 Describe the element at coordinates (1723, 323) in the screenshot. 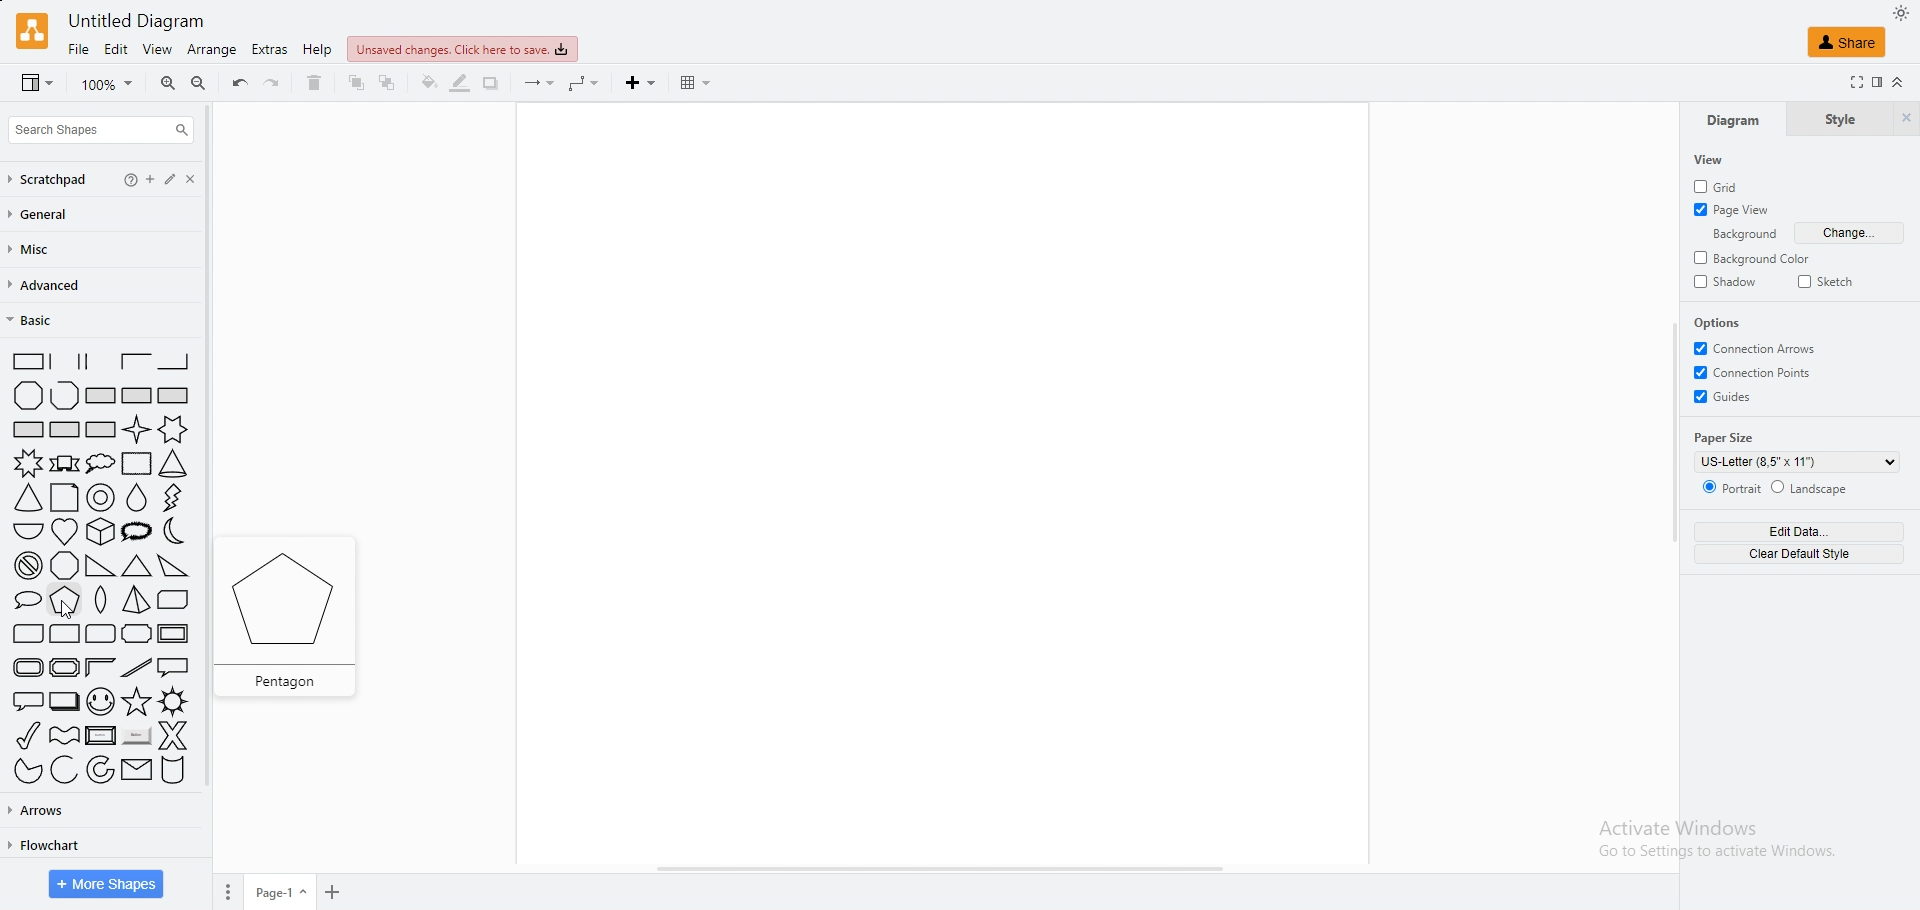

I see `options` at that location.